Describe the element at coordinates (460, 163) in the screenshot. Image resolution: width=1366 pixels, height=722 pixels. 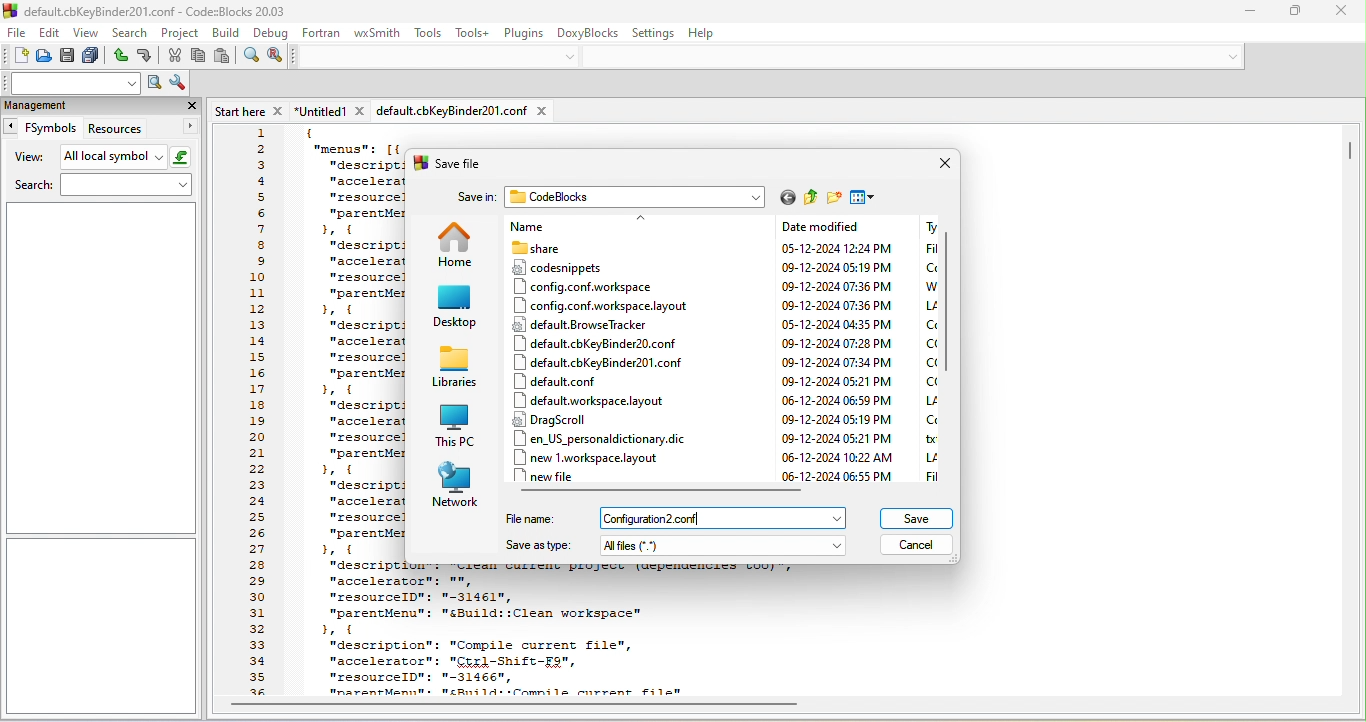
I see `Save File` at that location.